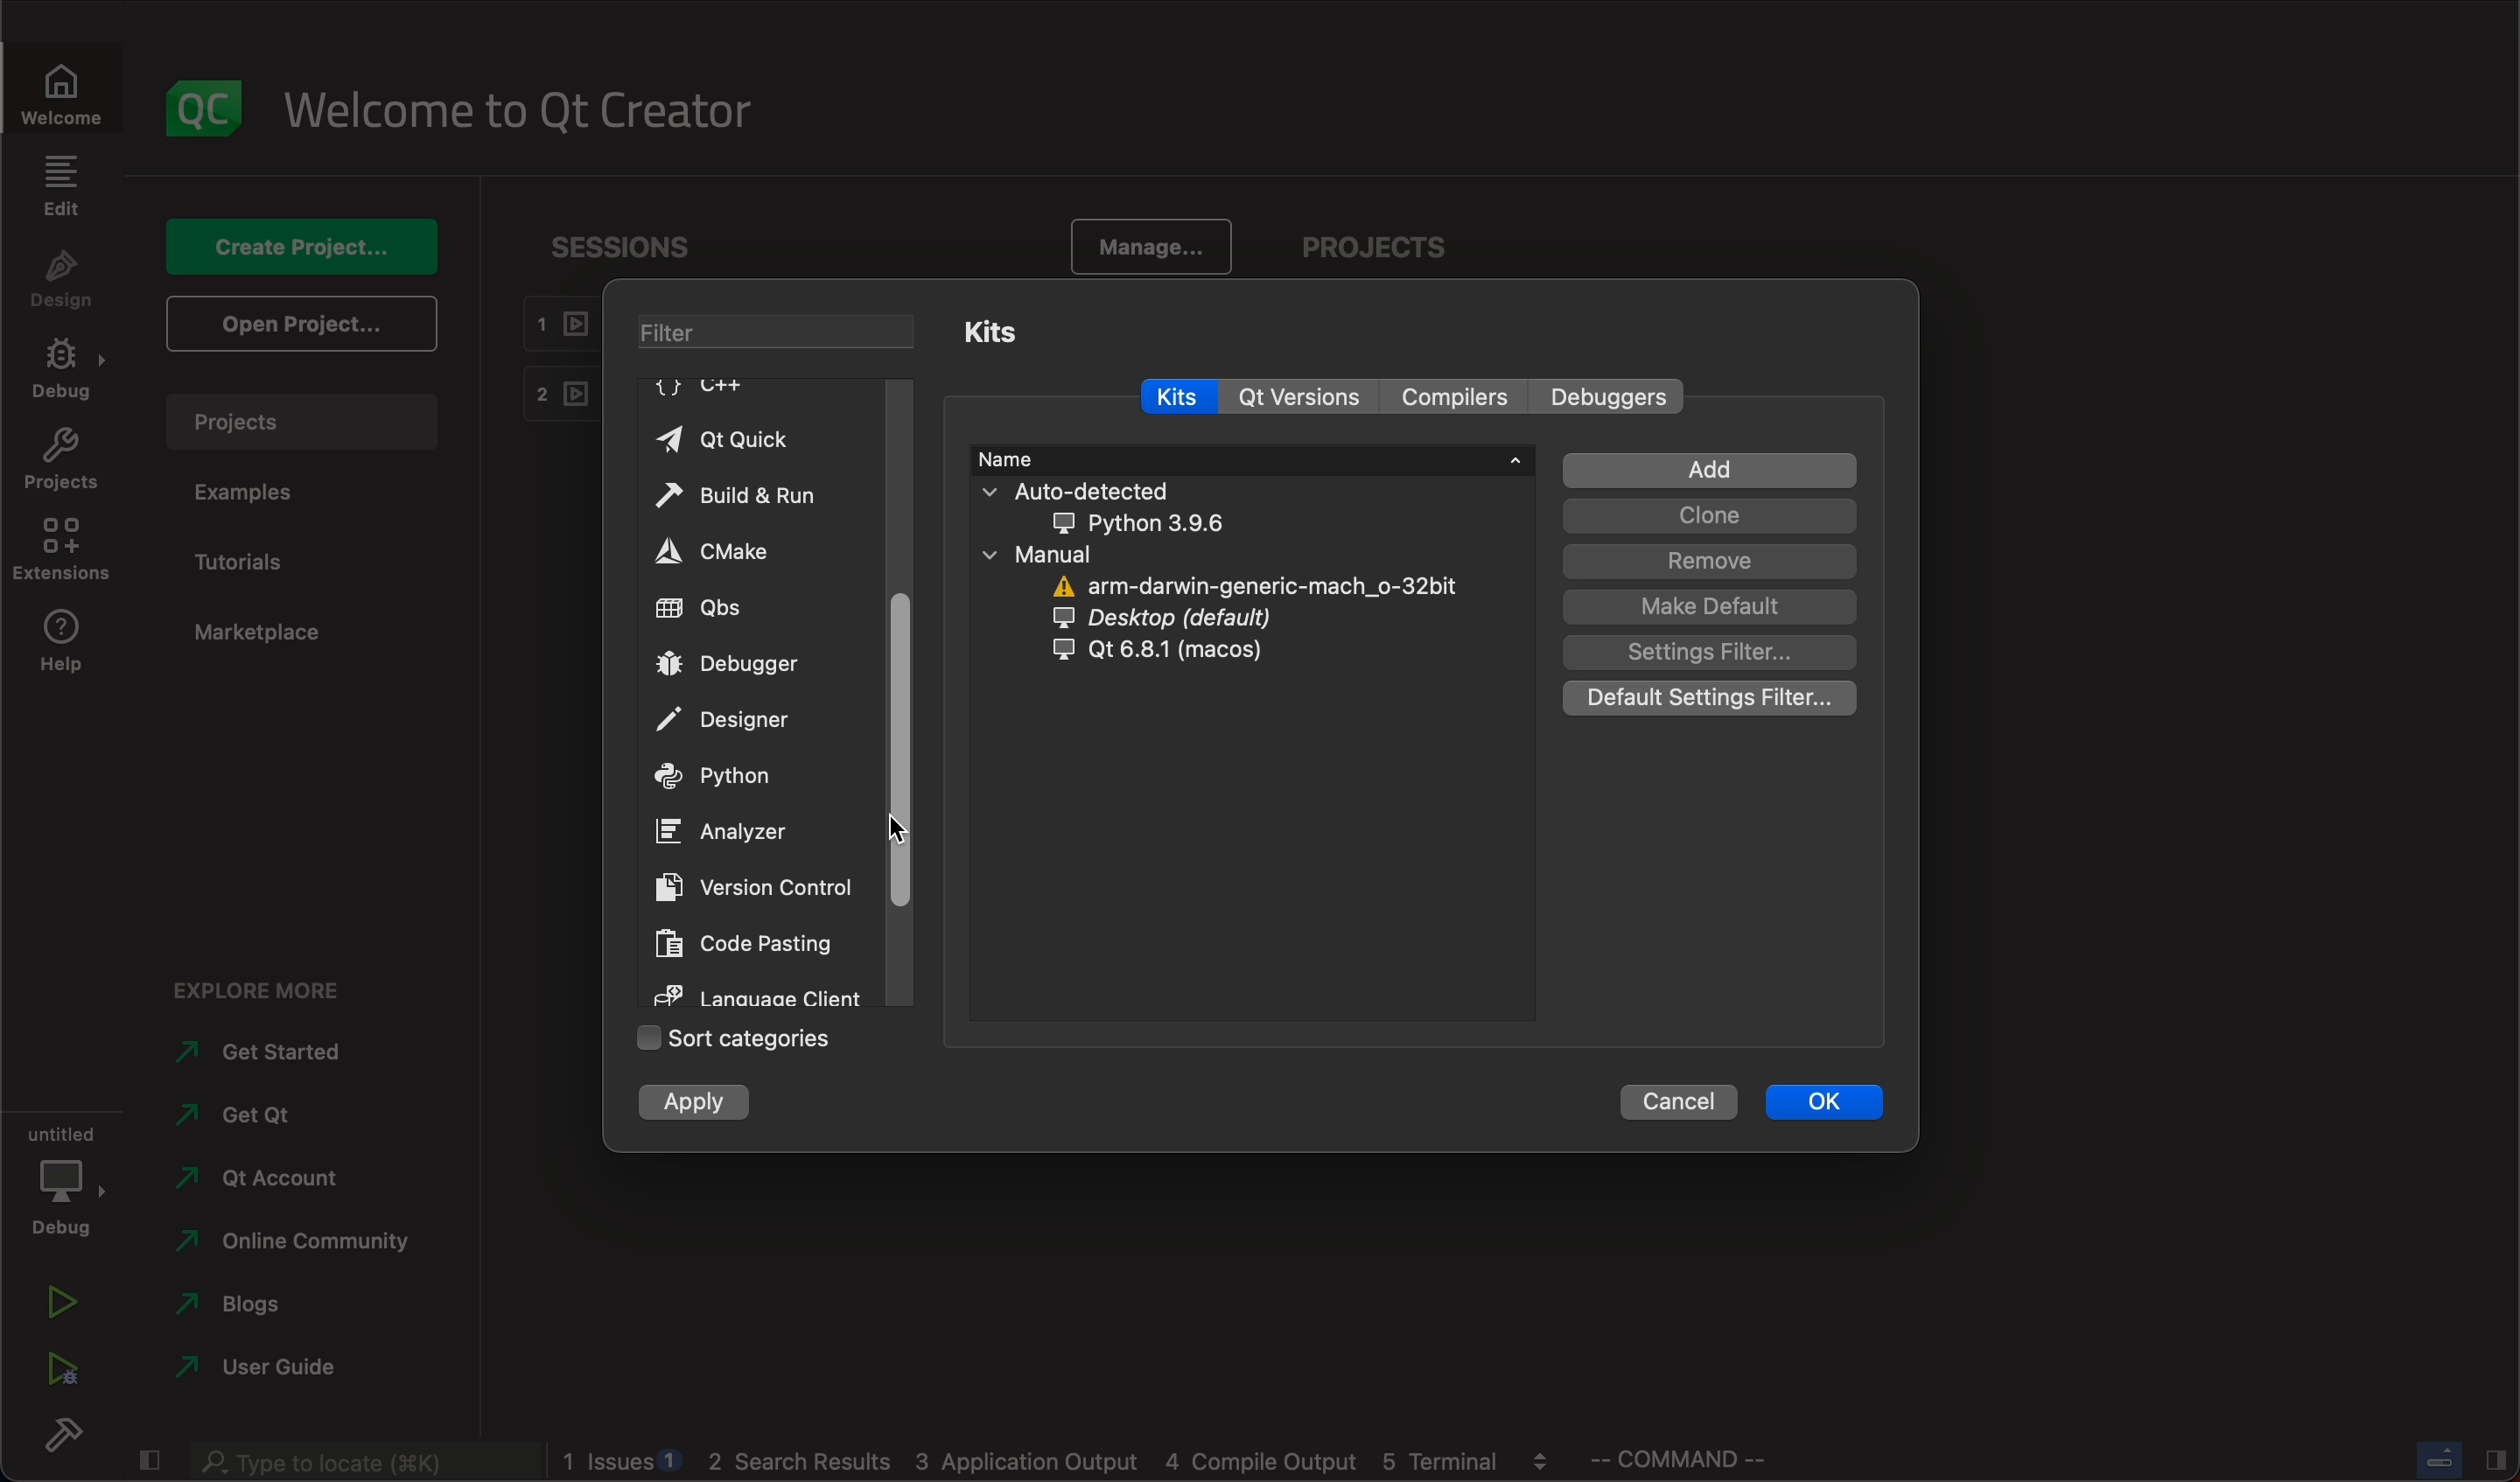  I want to click on debuggers, so click(1612, 395).